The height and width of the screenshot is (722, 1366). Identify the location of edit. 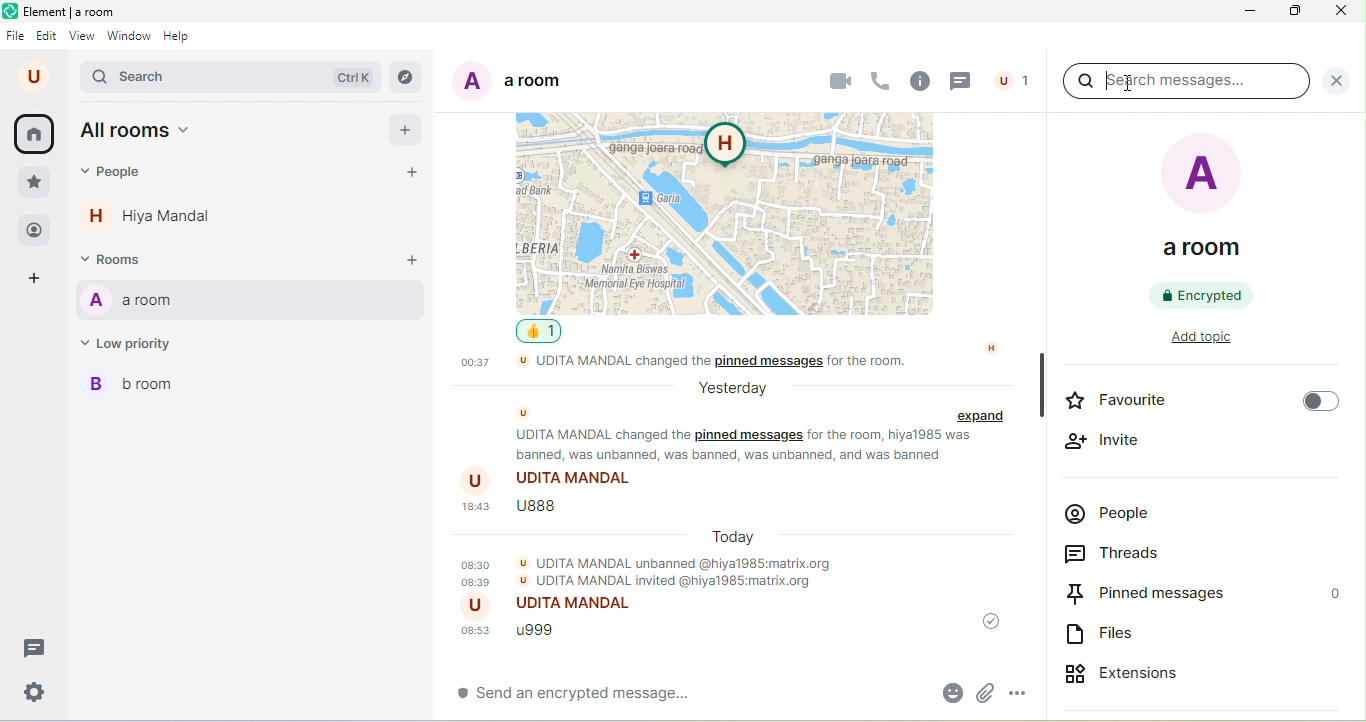
(48, 36).